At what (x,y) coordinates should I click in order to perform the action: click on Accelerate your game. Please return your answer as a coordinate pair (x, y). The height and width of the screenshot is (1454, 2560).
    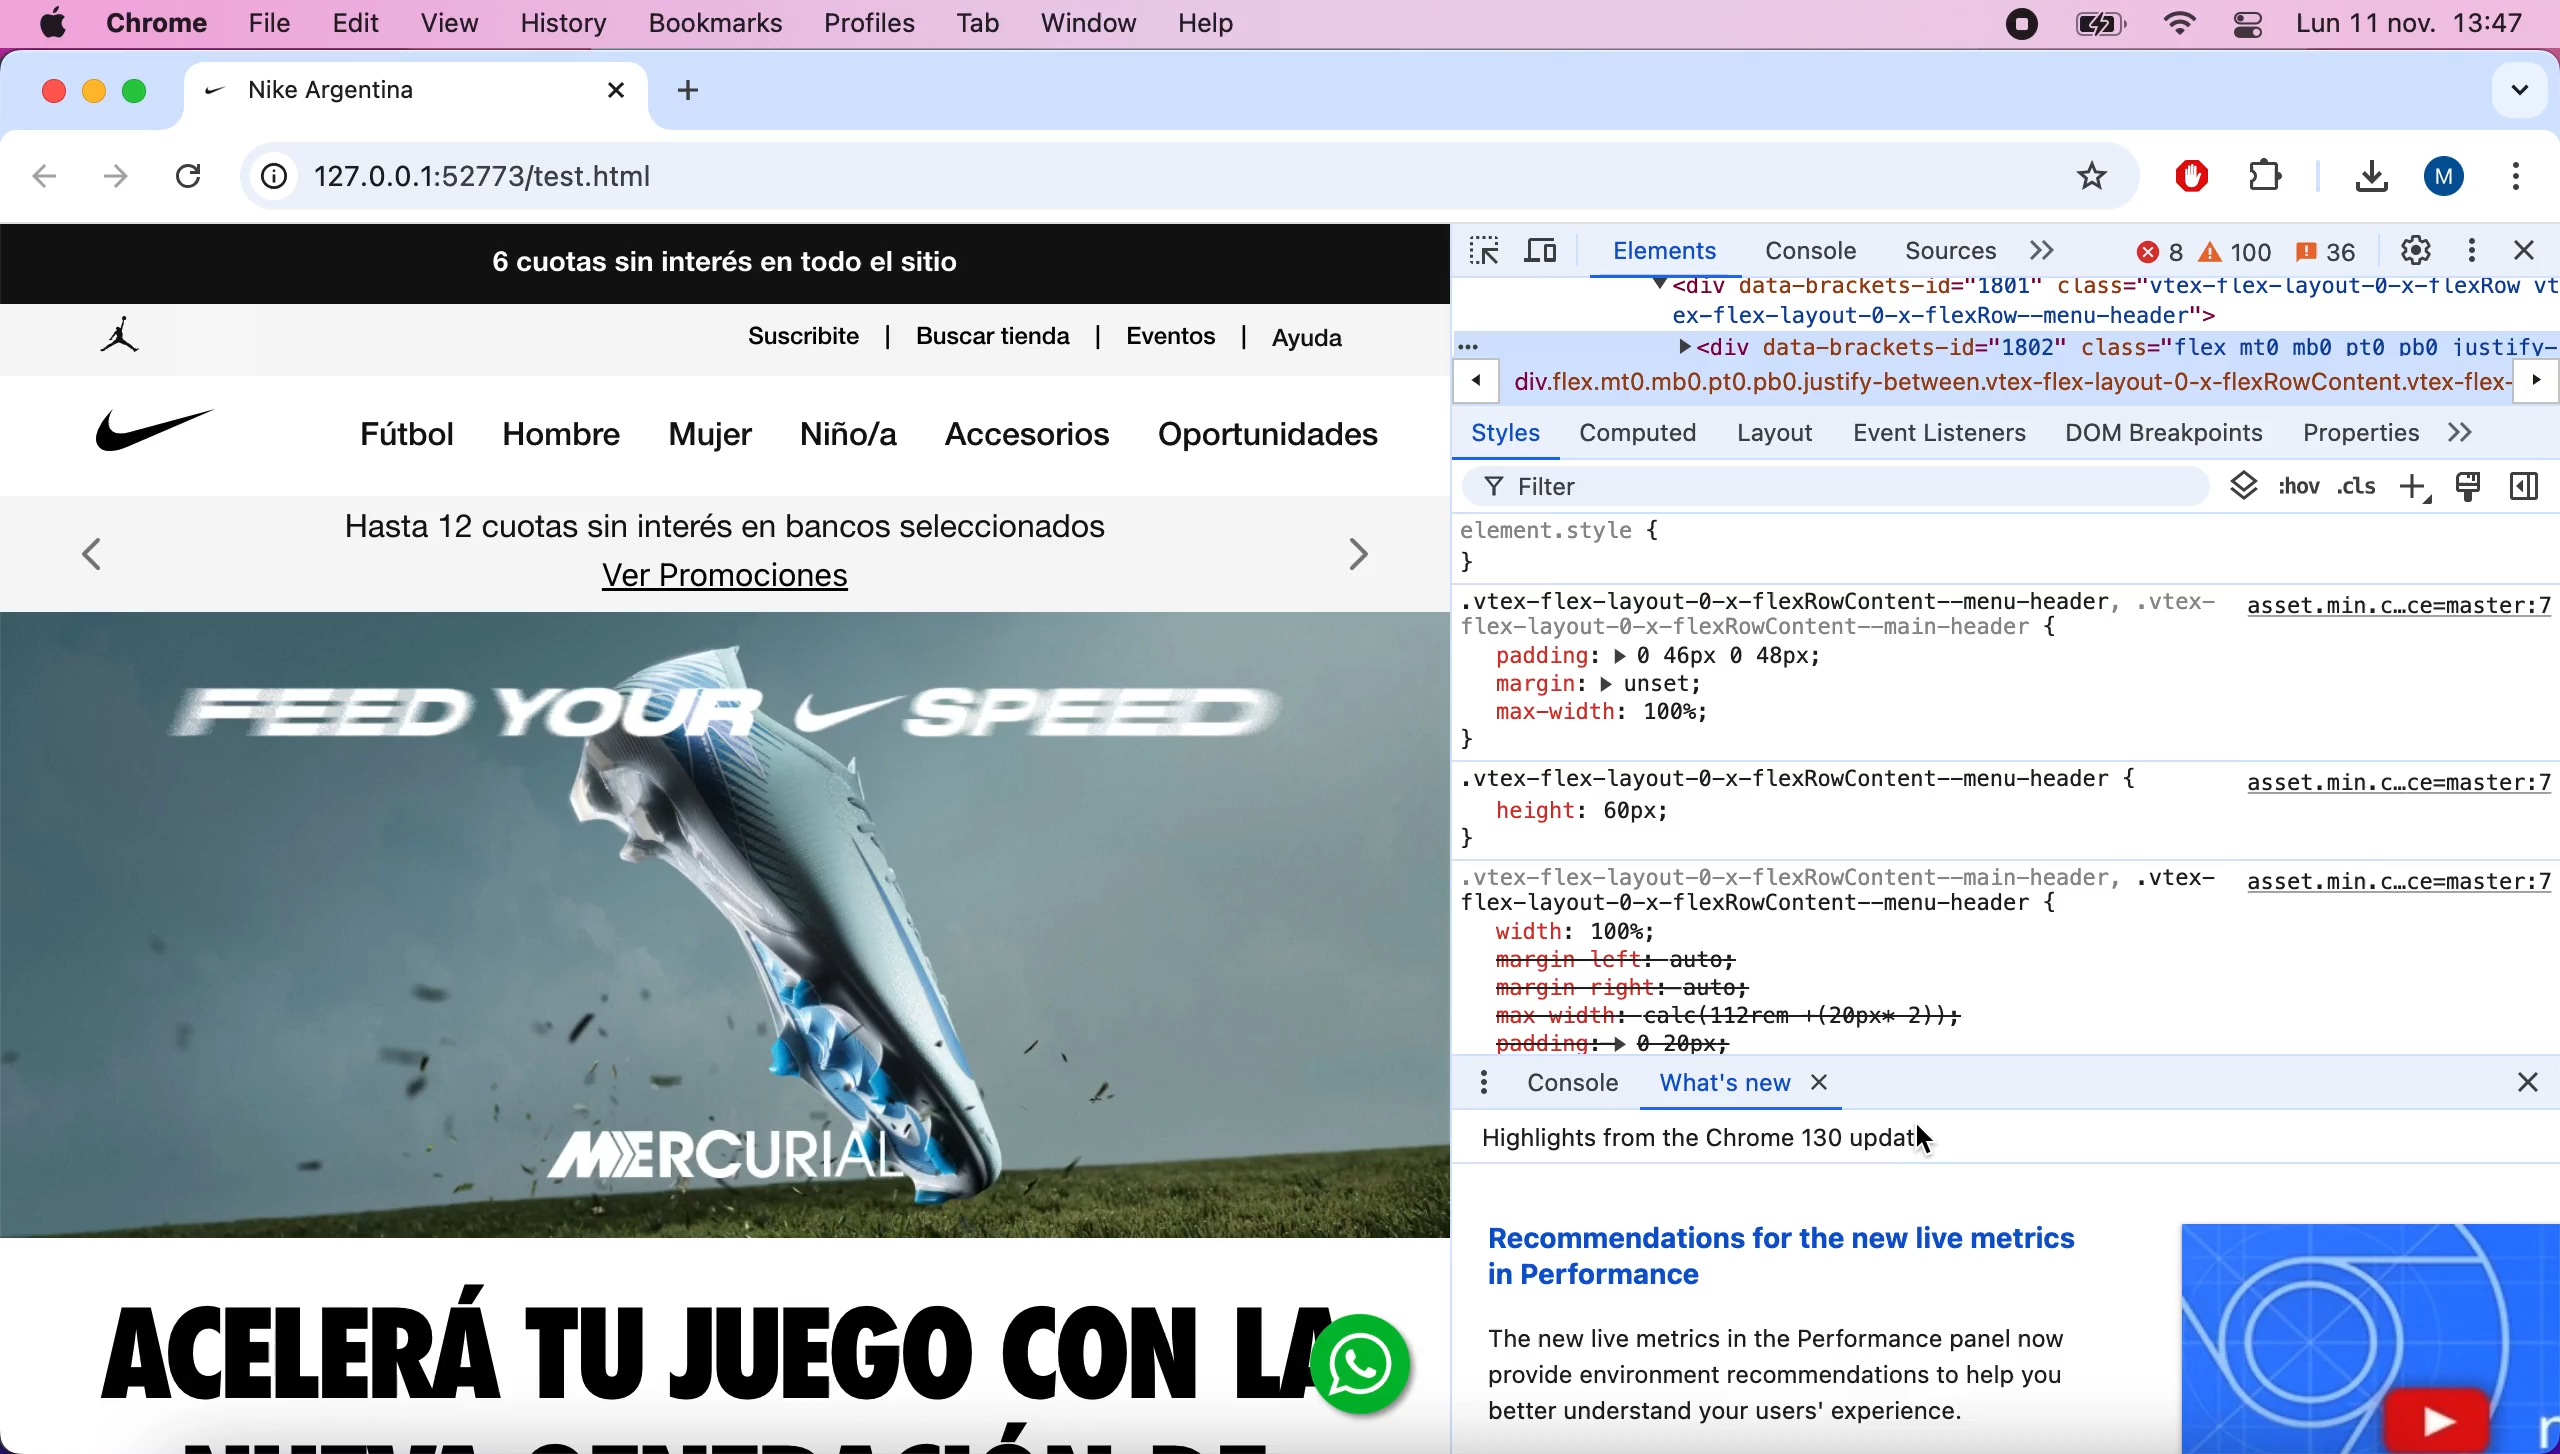
    Looking at the image, I should click on (684, 1346).